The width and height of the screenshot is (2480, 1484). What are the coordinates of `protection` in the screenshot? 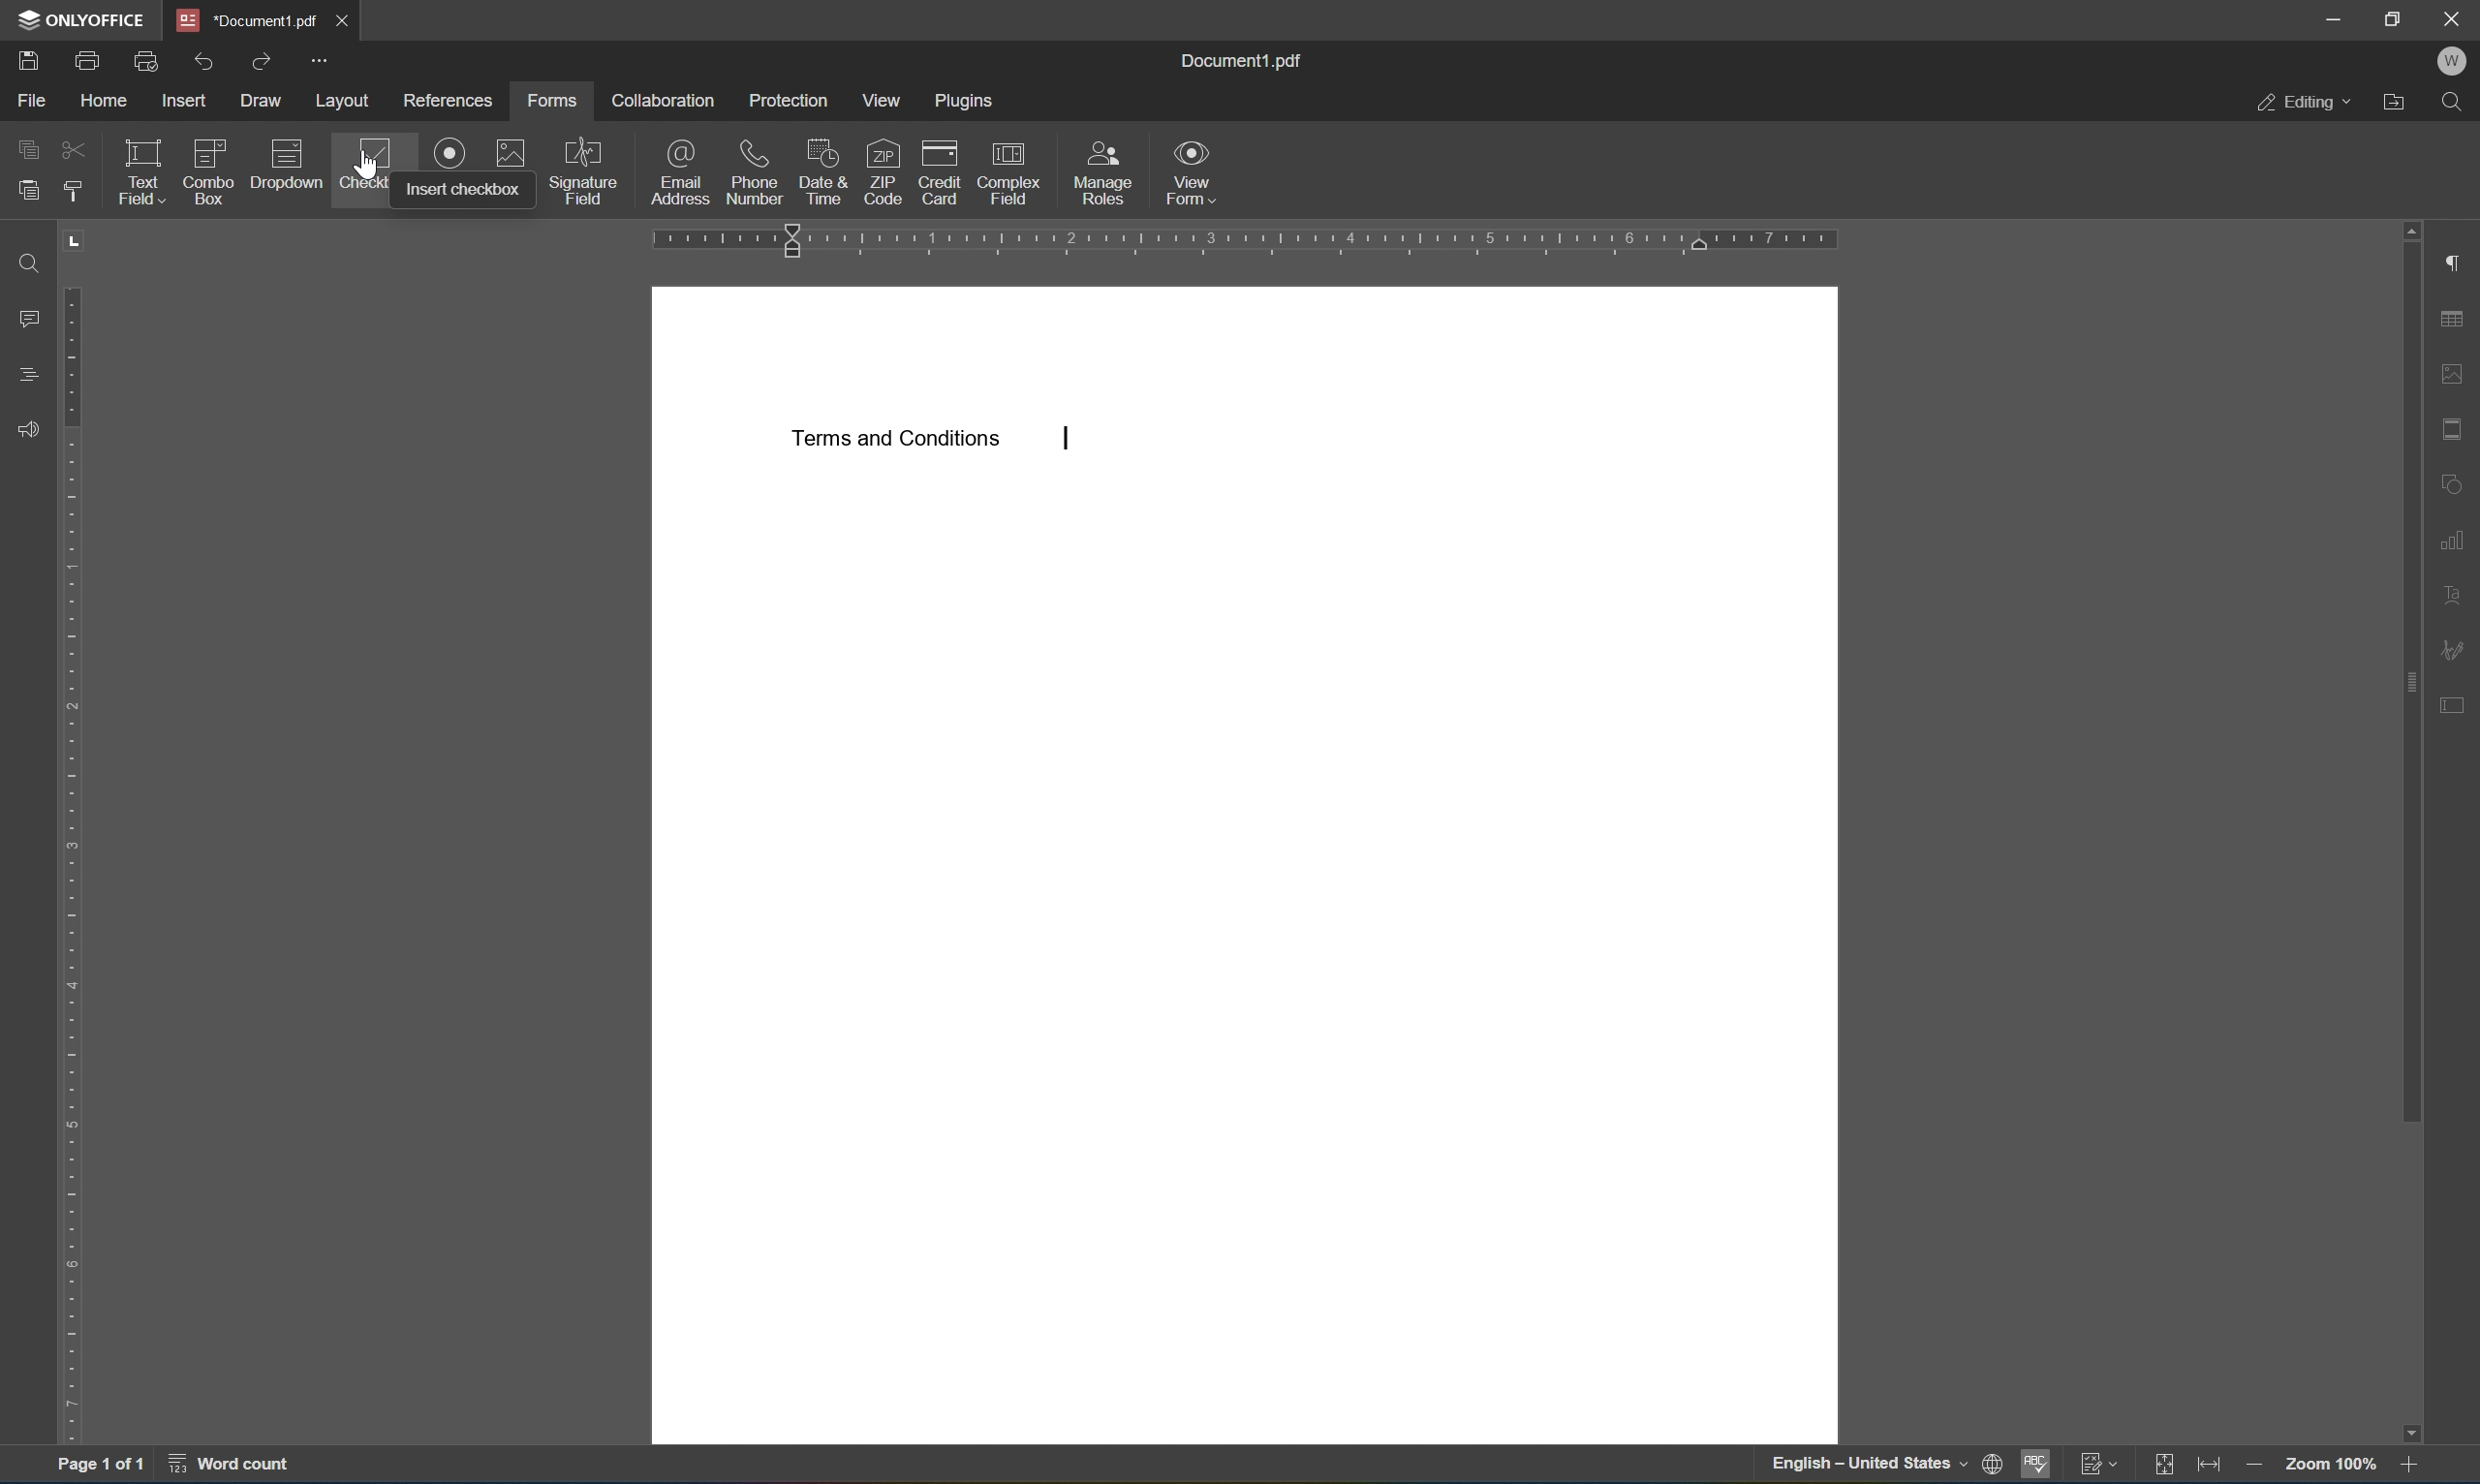 It's located at (786, 100).